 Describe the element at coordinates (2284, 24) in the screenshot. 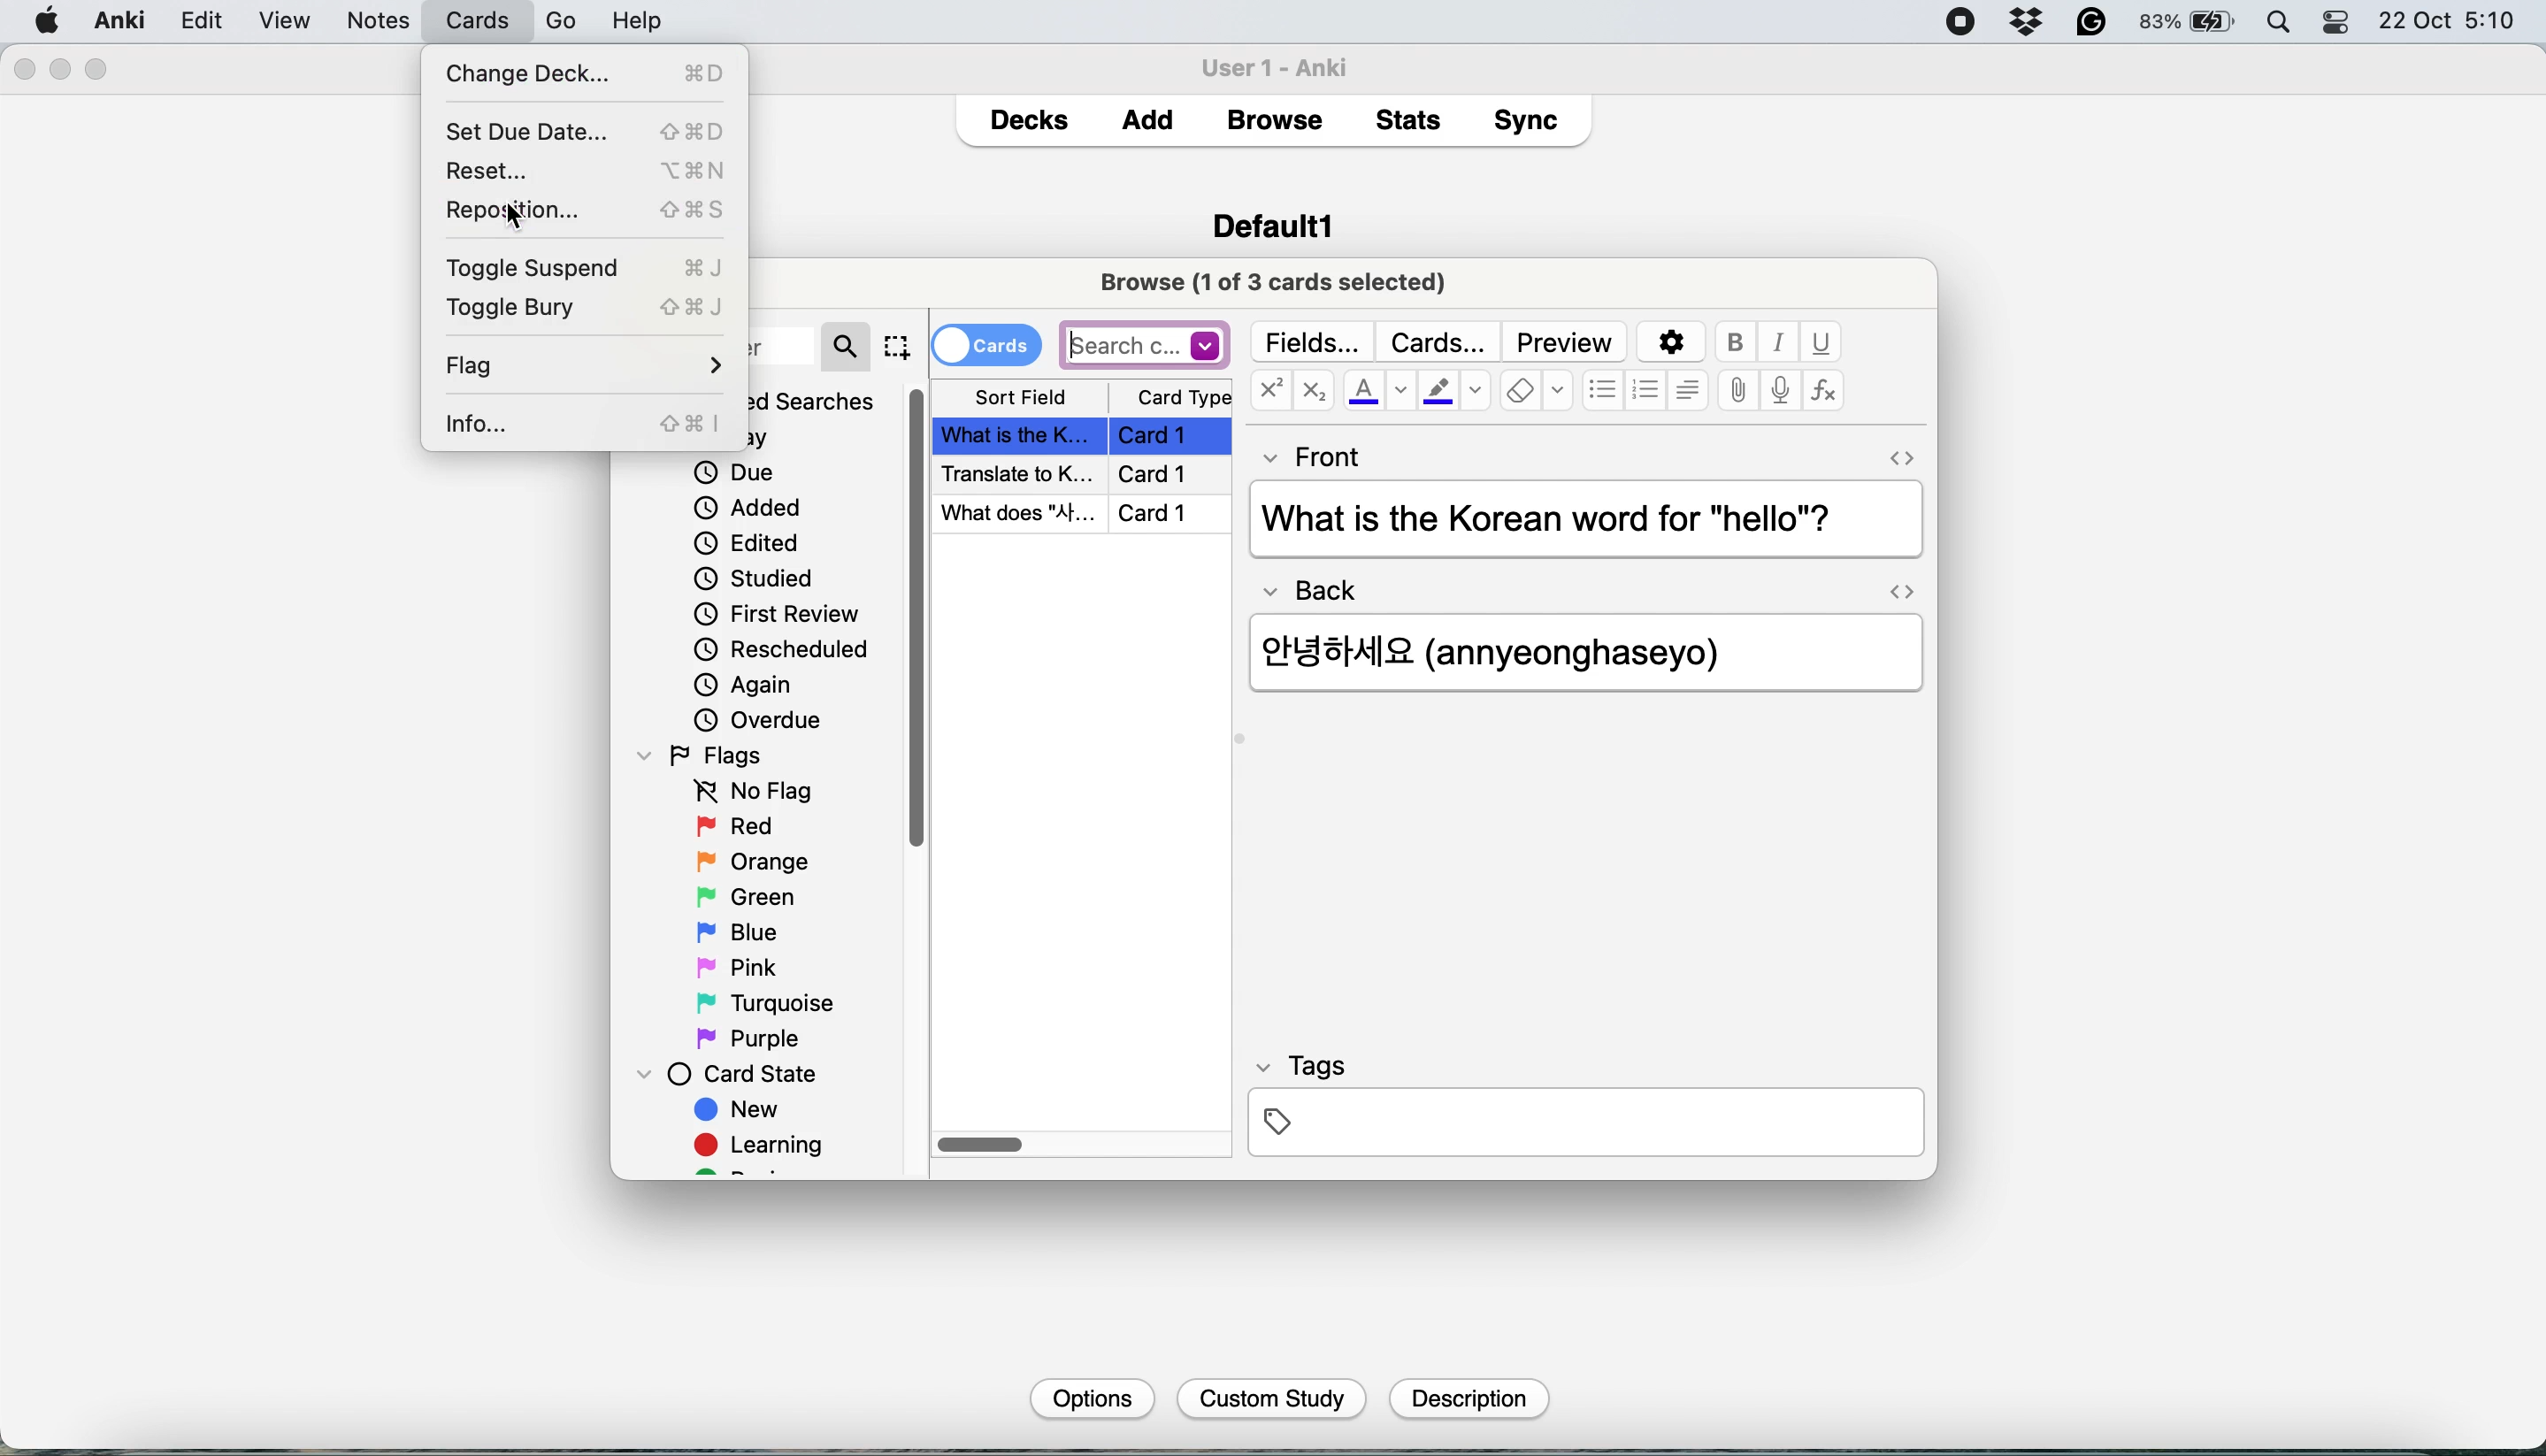

I see `spotlight search` at that location.